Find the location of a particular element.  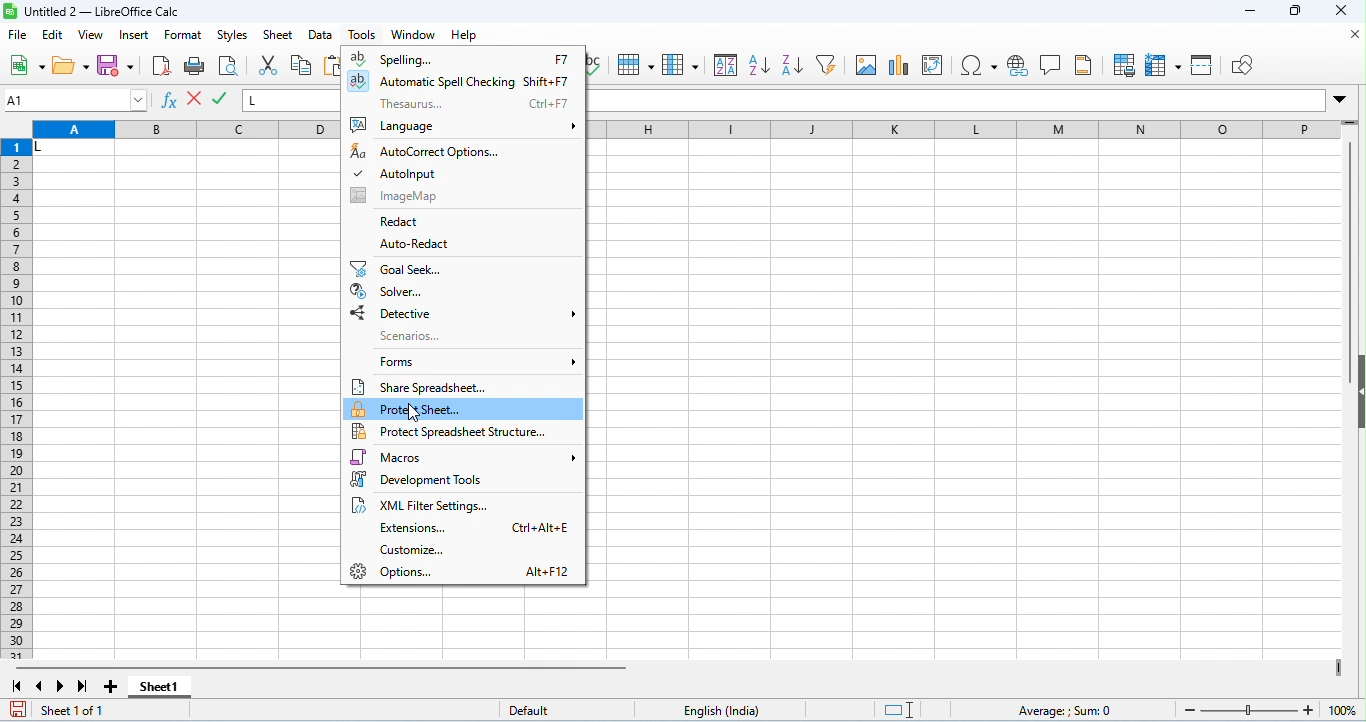

insert is located at coordinates (136, 36).